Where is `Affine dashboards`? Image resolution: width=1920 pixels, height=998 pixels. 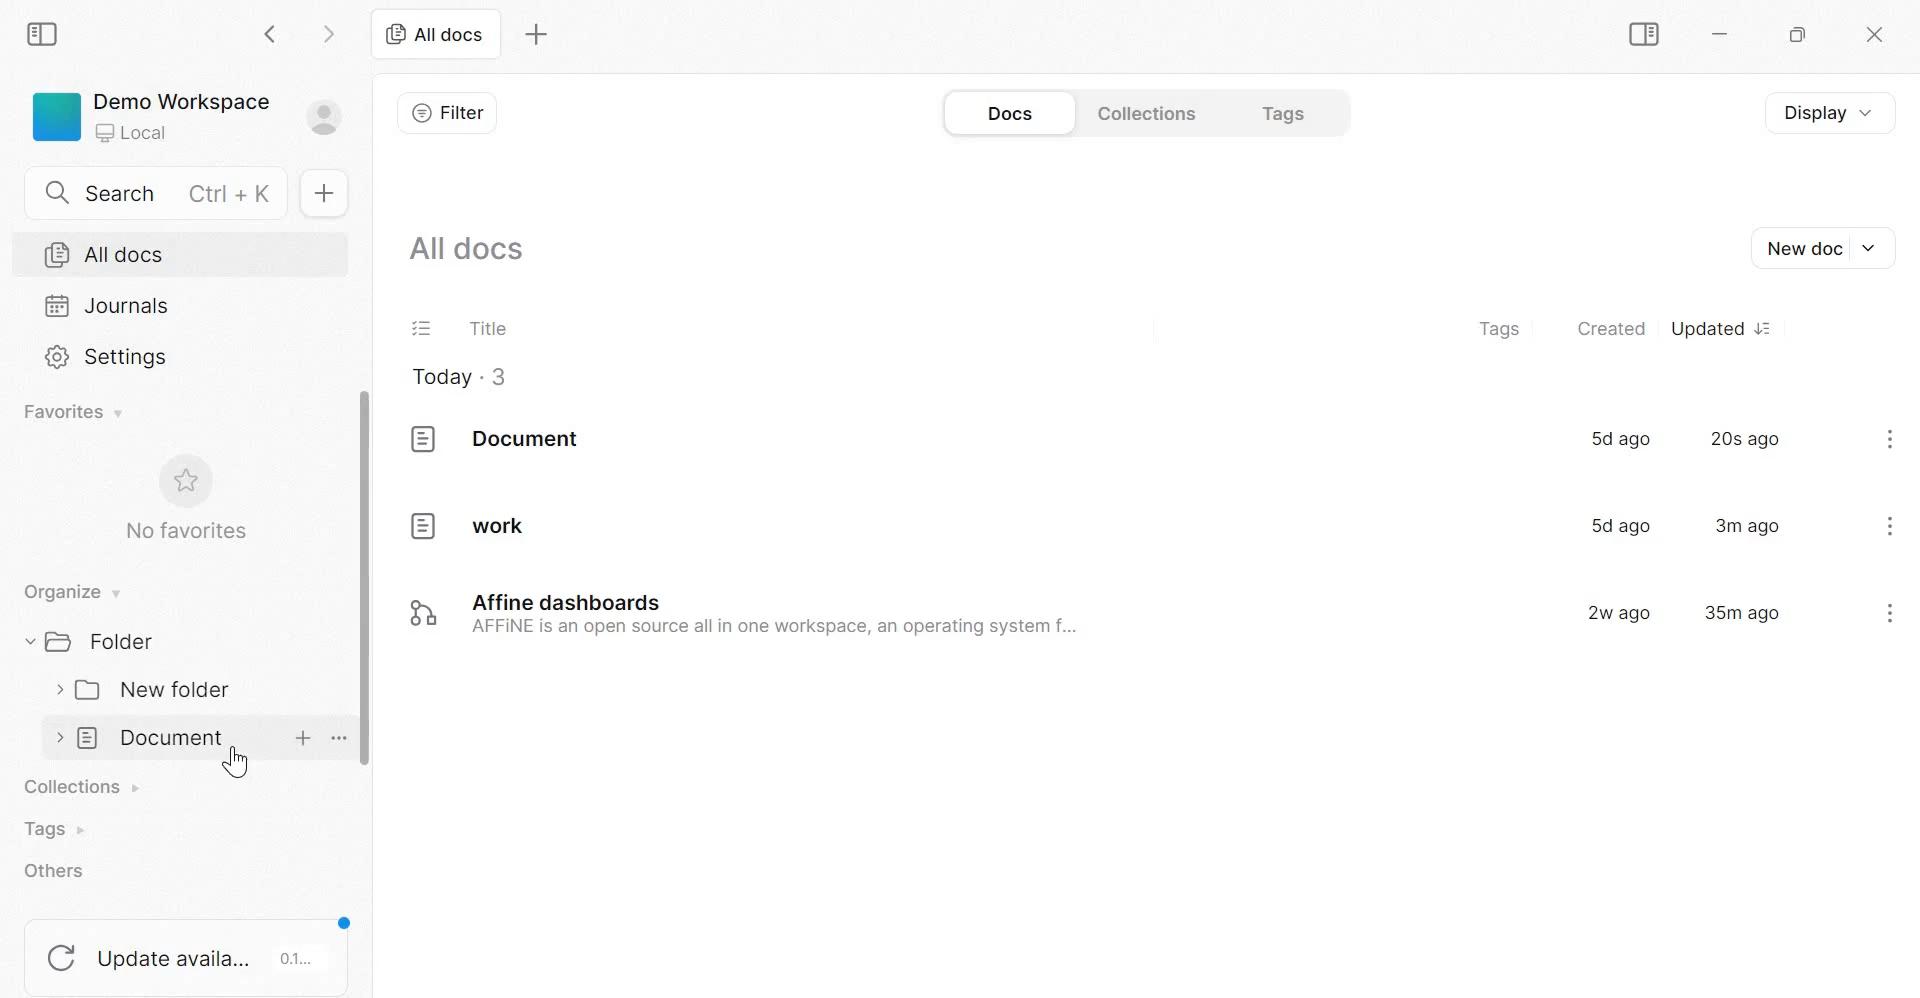 Affine dashboards is located at coordinates (781, 614).